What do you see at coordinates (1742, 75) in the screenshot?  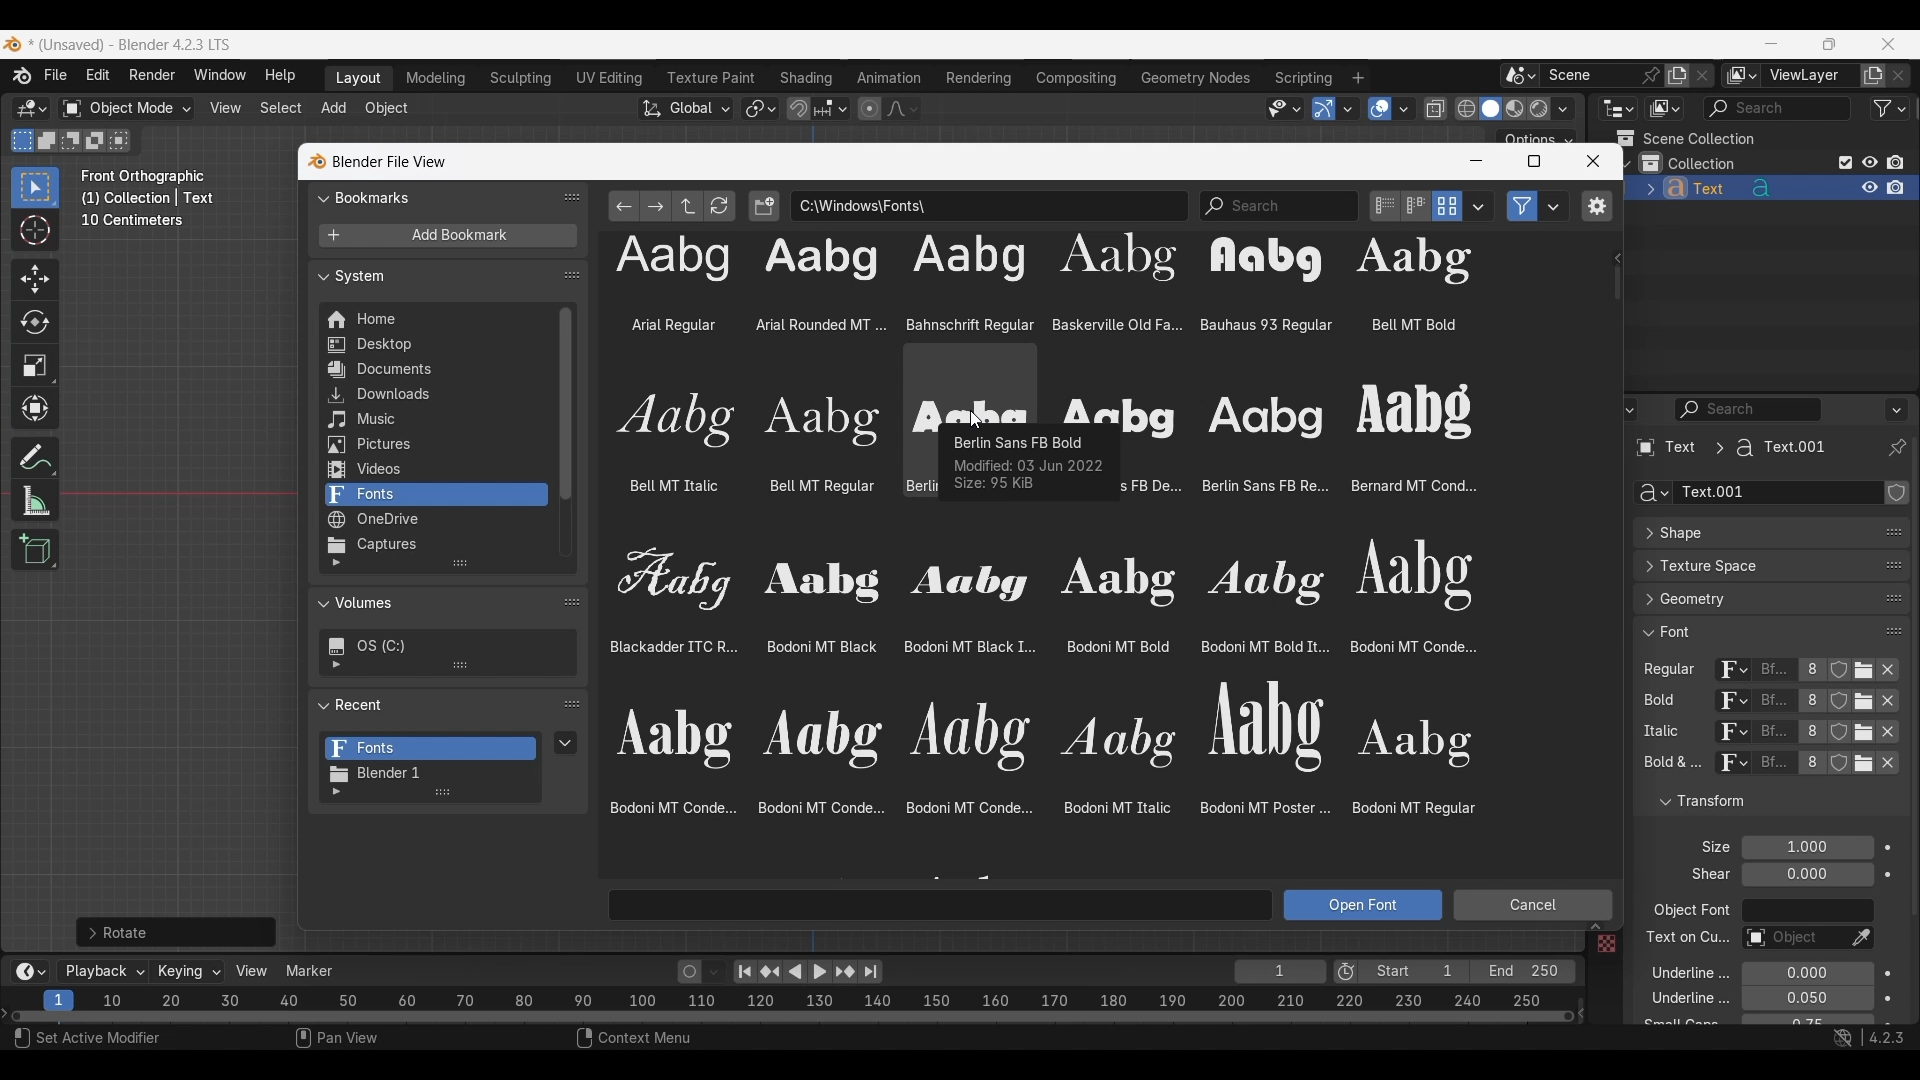 I see `The active workspace view layer showing in the window` at bounding box center [1742, 75].